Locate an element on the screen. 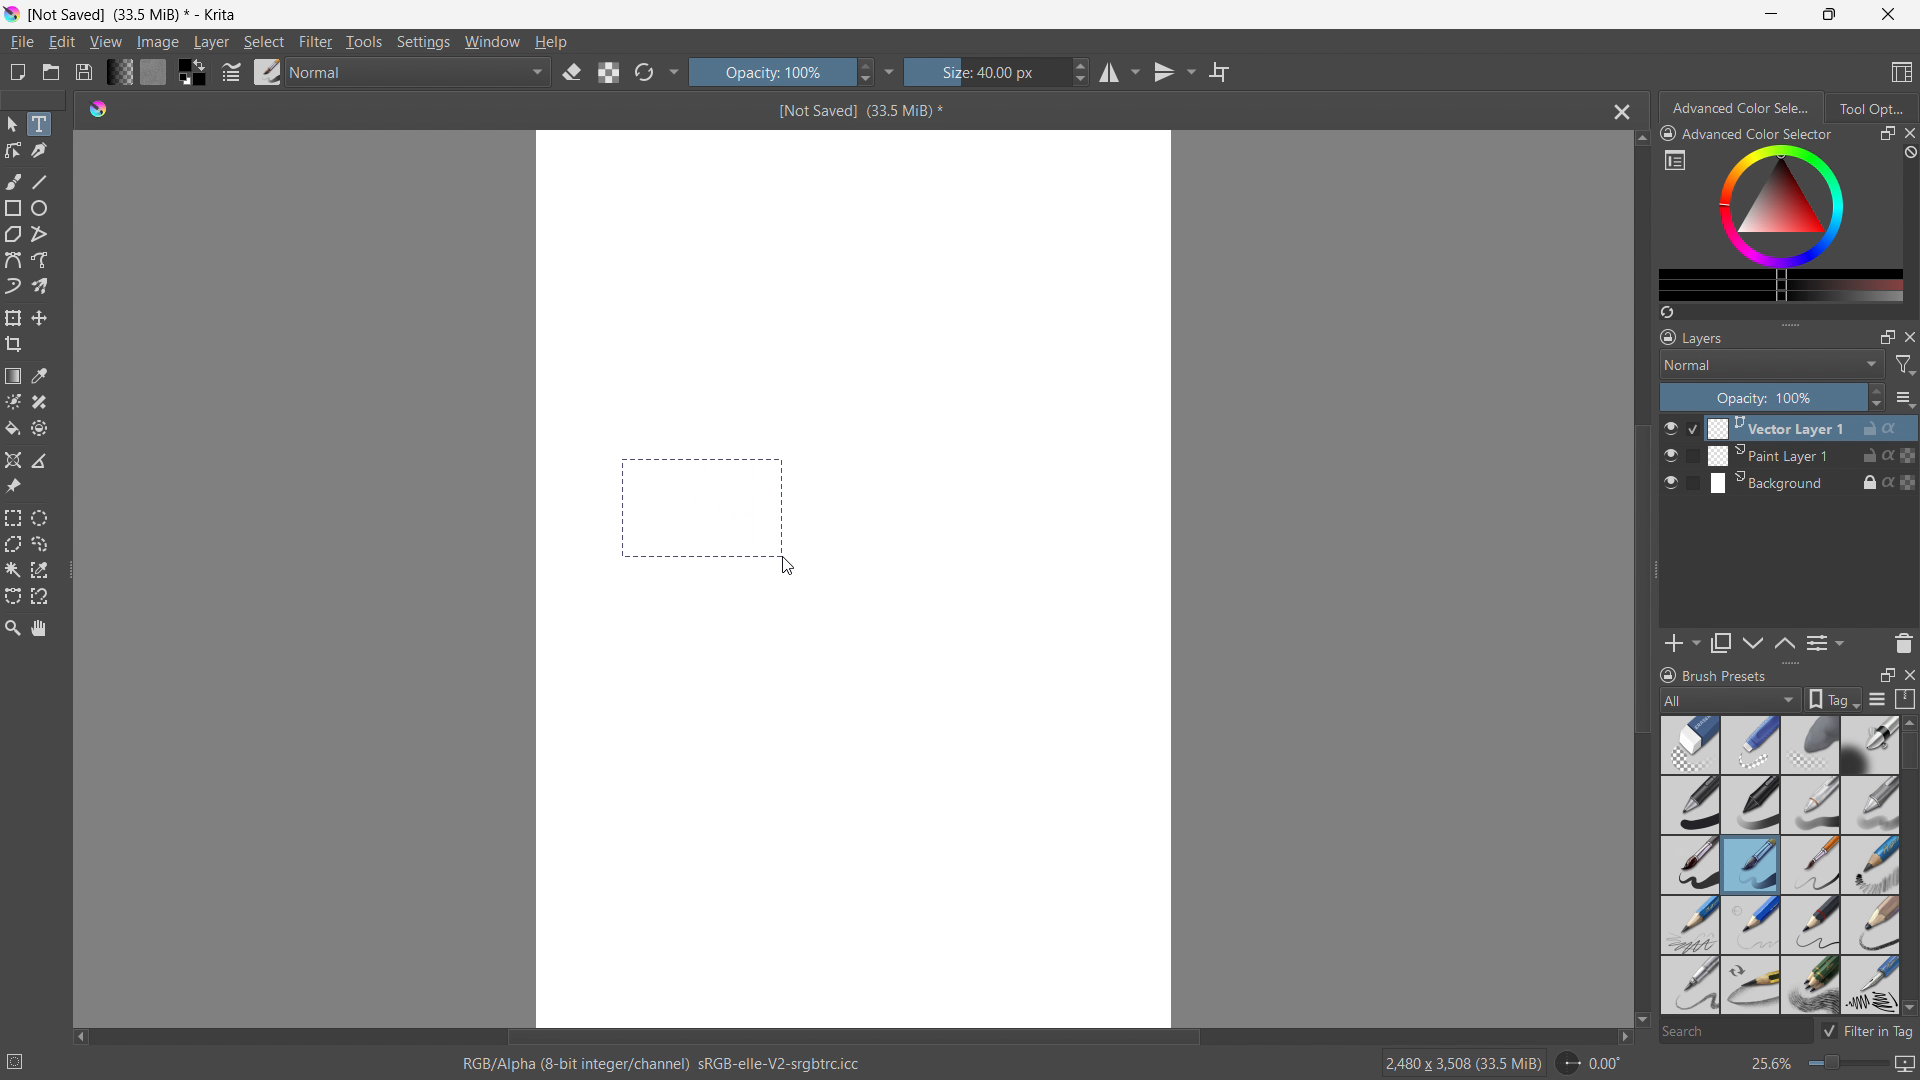 Image resolution: width=1920 pixels, height=1080 pixels. multibrush tool is located at coordinates (40, 286).